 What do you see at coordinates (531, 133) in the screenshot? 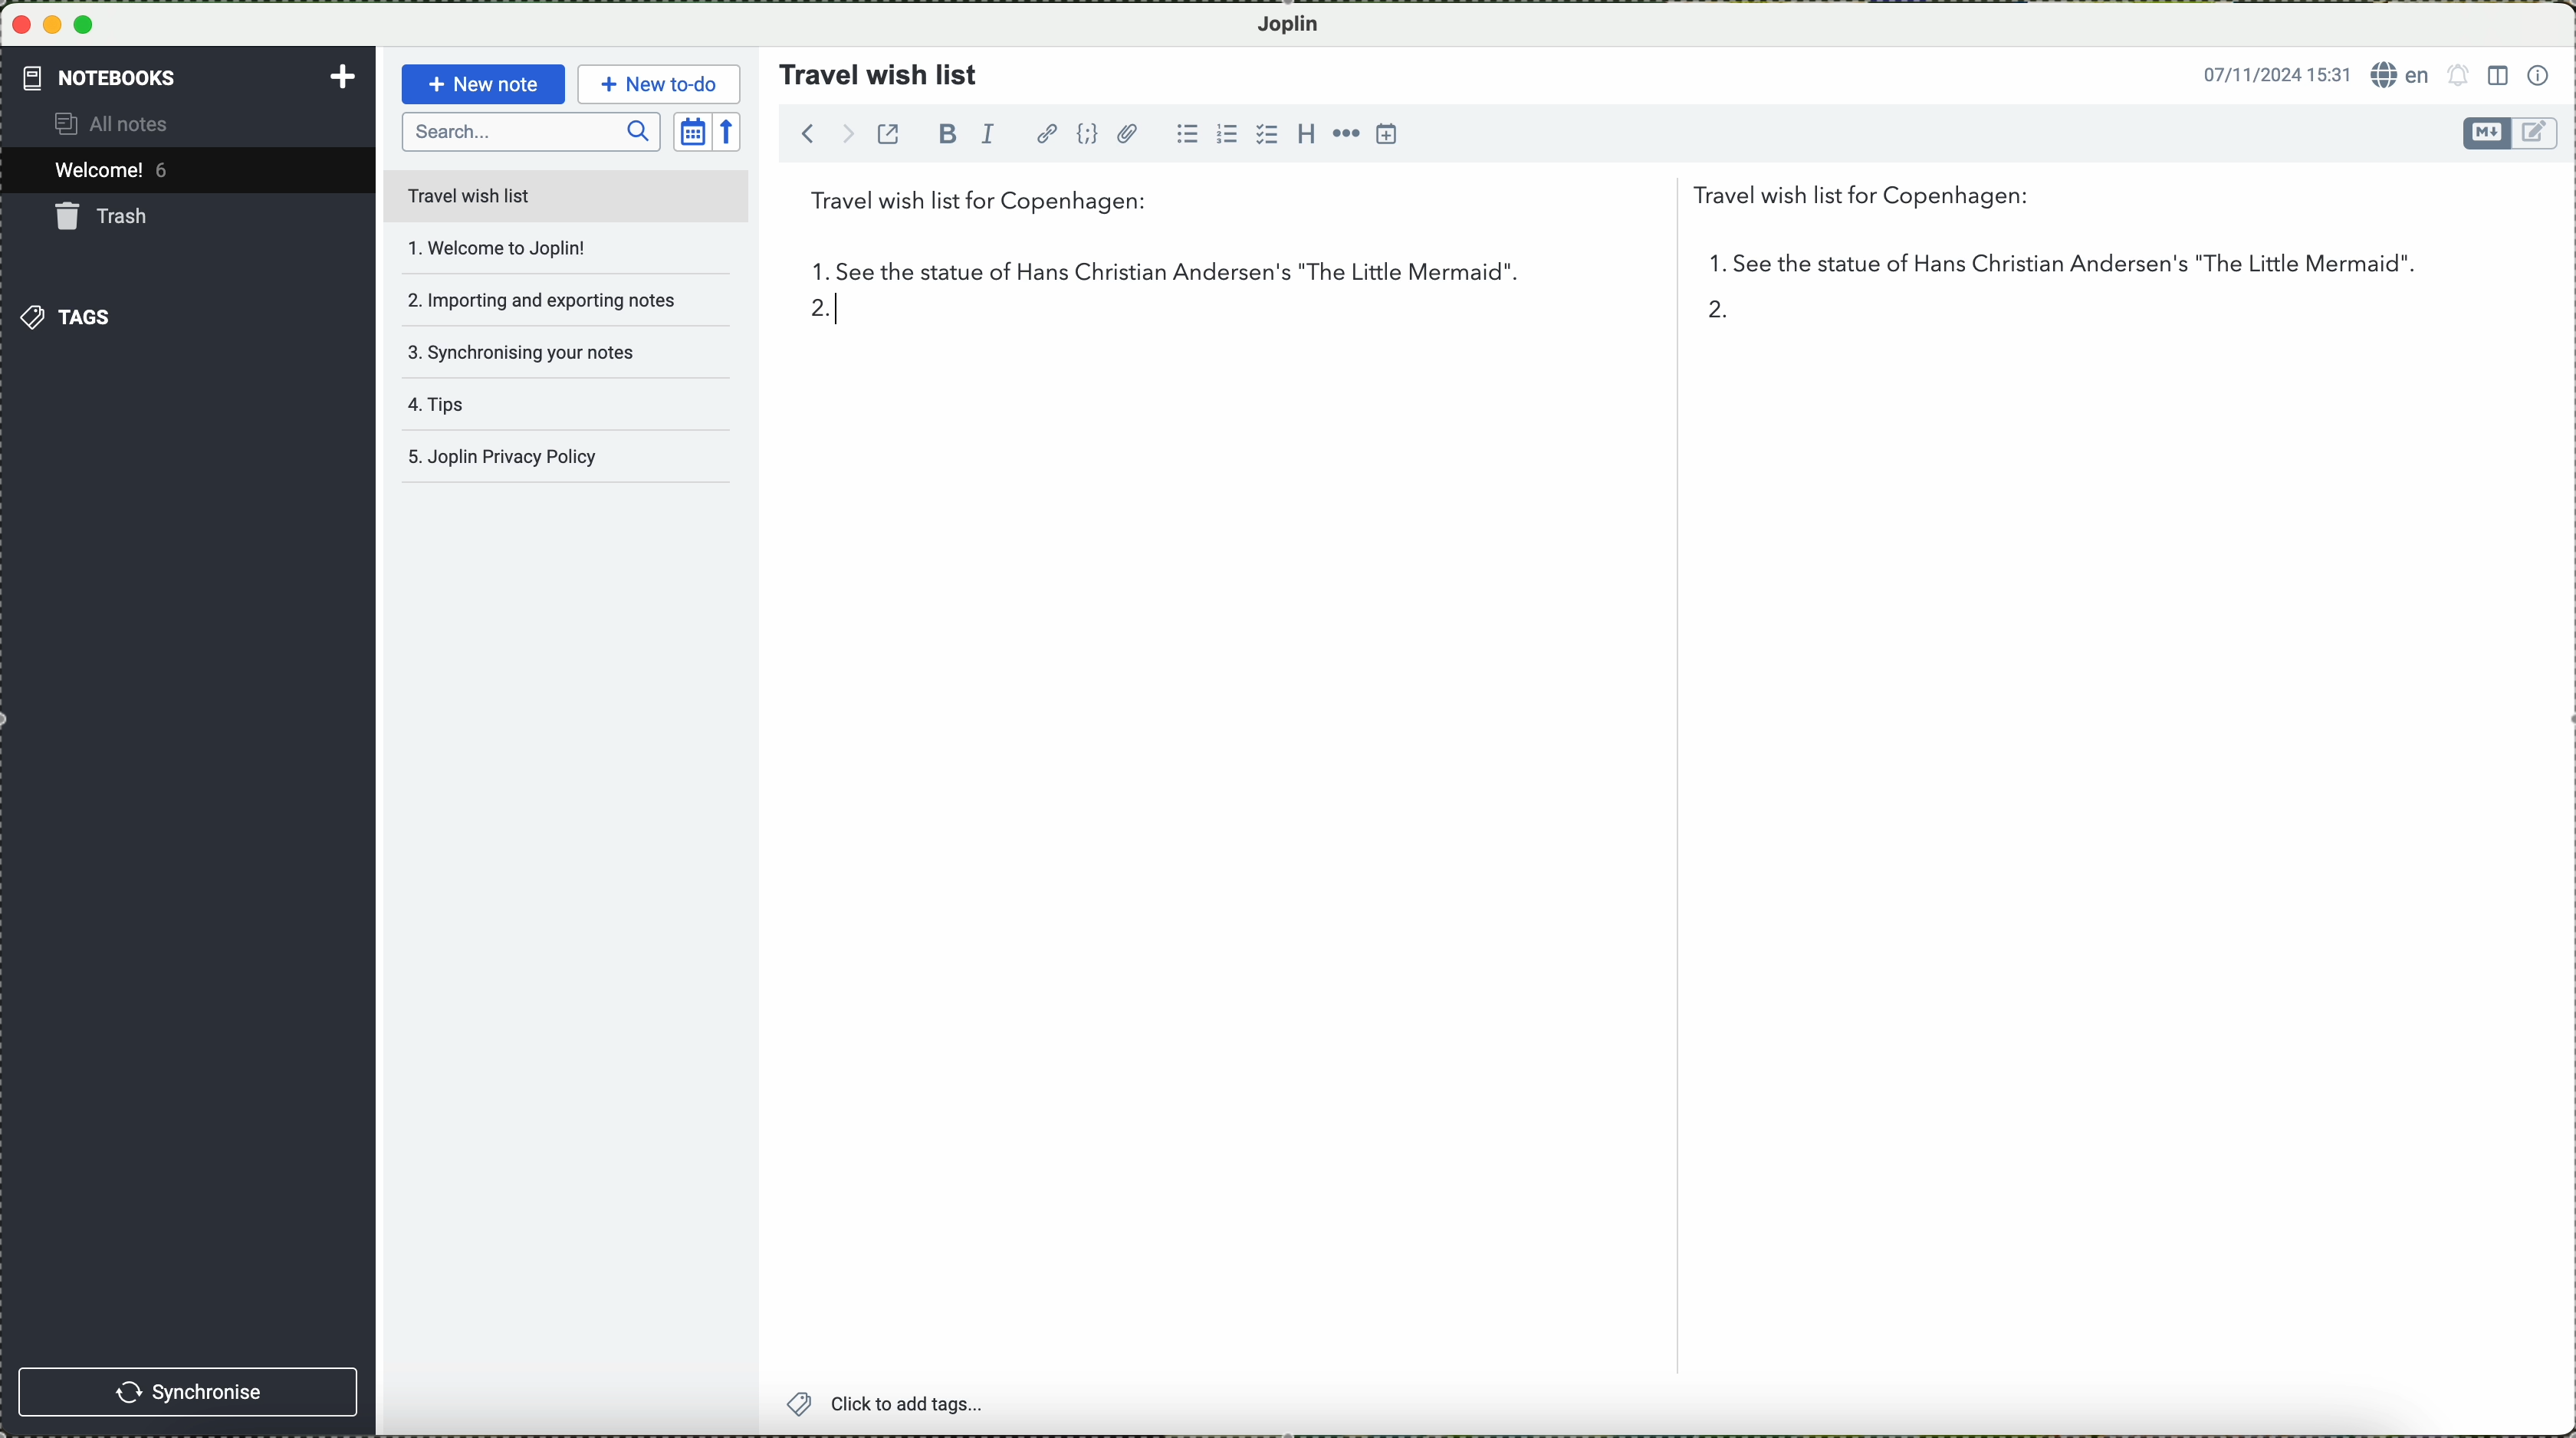
I see `search bar` at bounding box center [531, 133].